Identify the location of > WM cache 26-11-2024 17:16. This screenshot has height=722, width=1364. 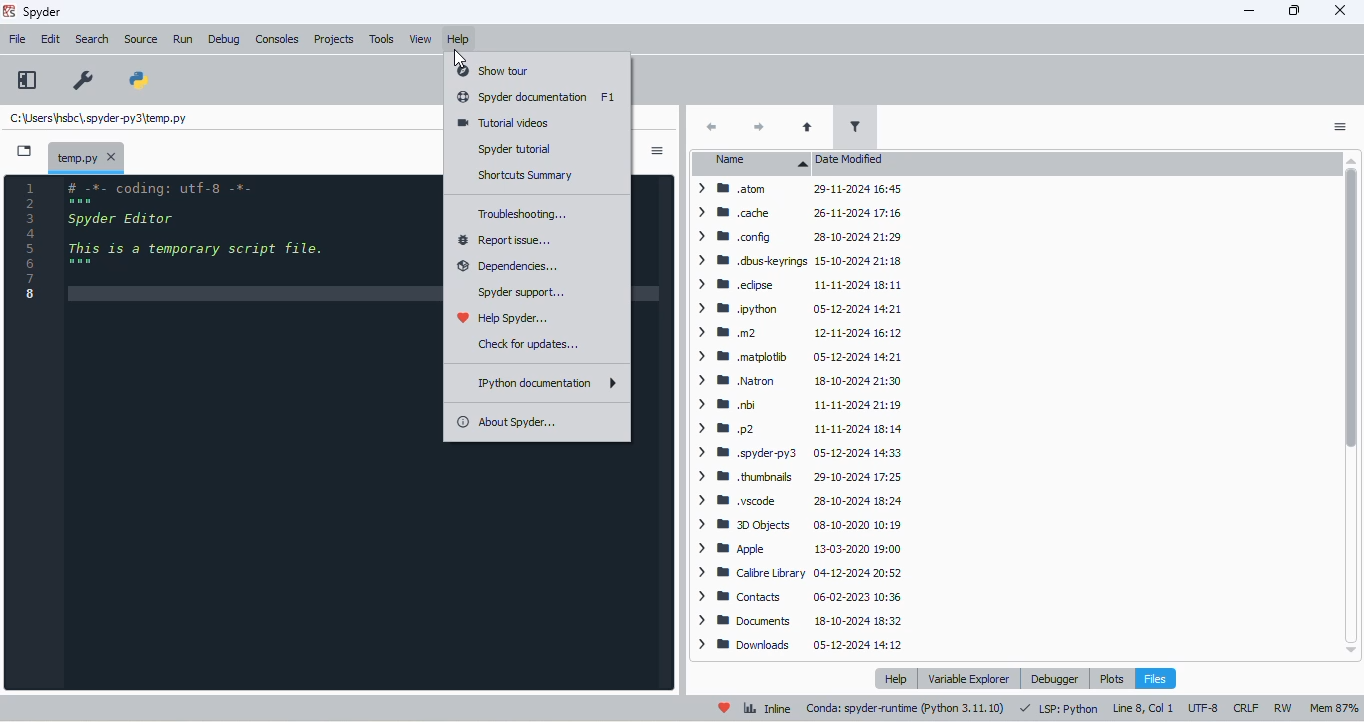
(797, 213).